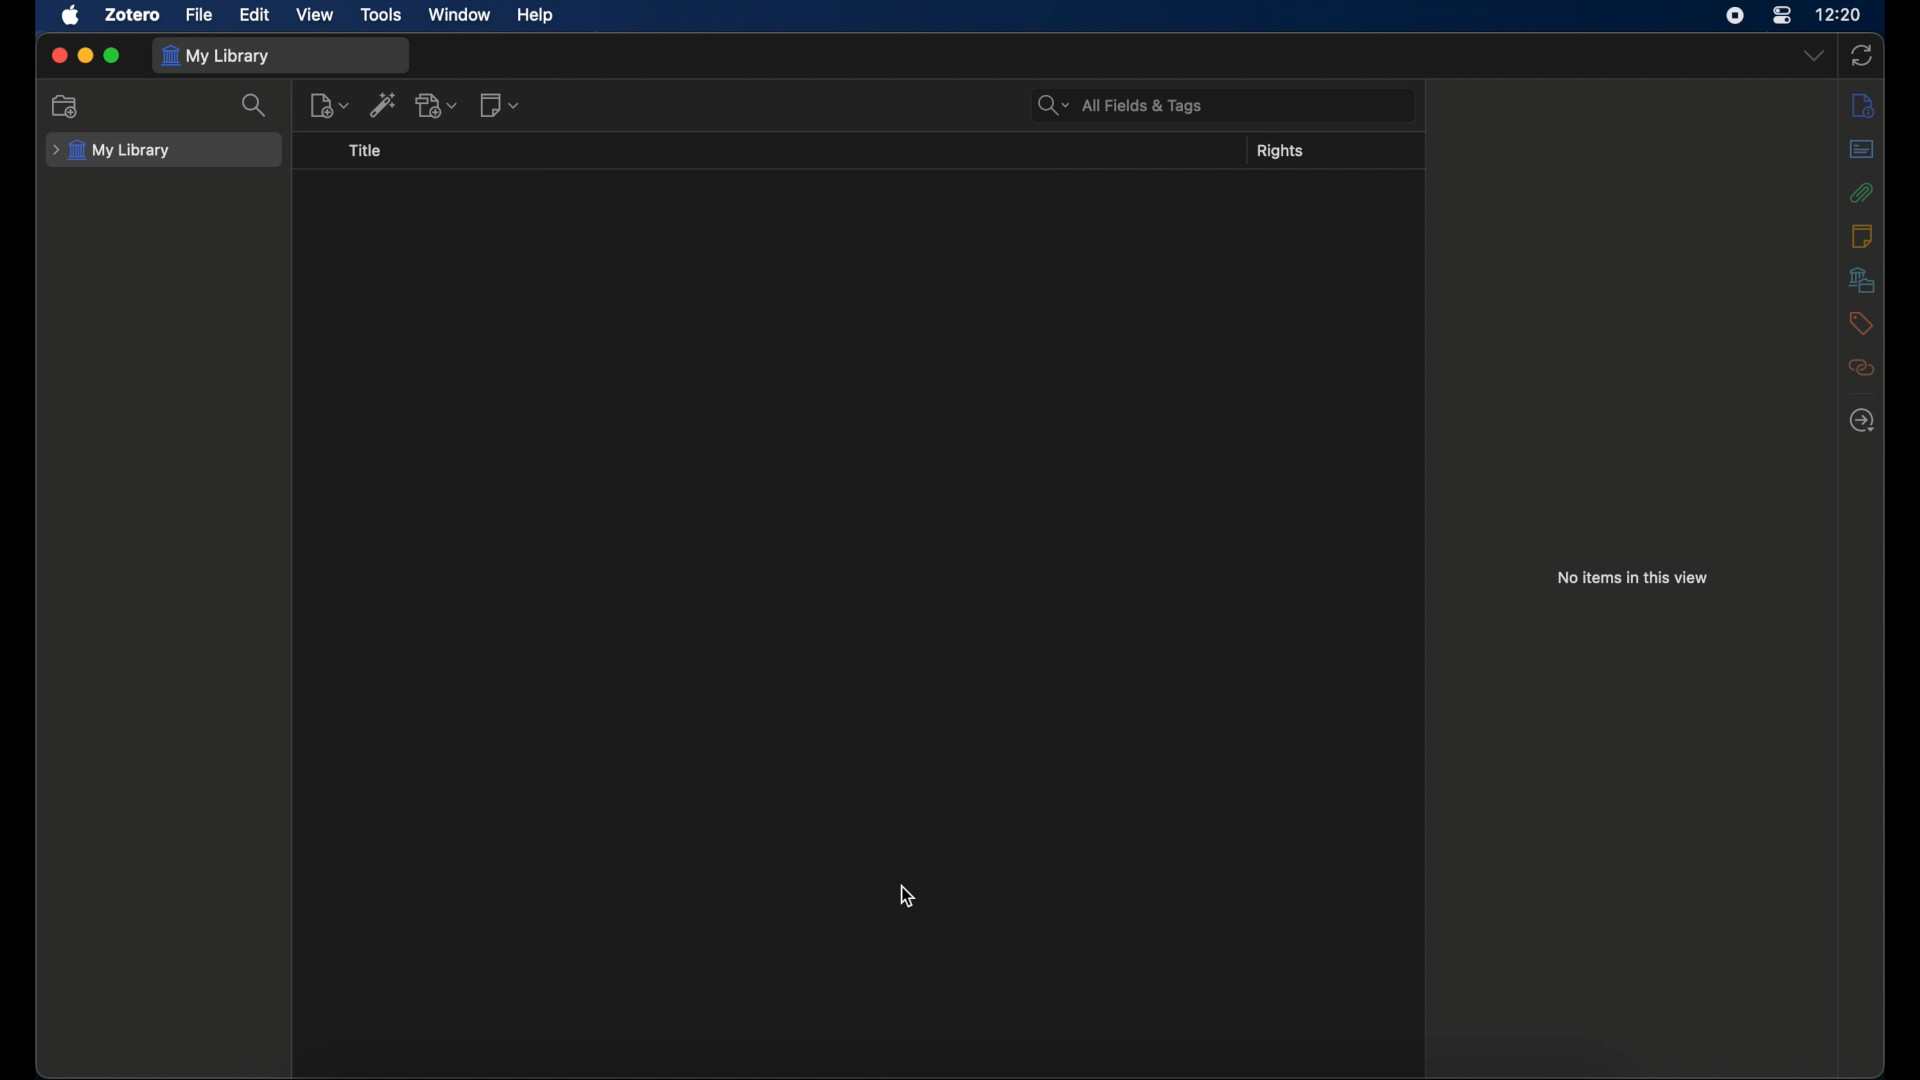 Image resolution: width=1920 pixels, height=1080 pixels. I want to click on file, so click(200, 15).